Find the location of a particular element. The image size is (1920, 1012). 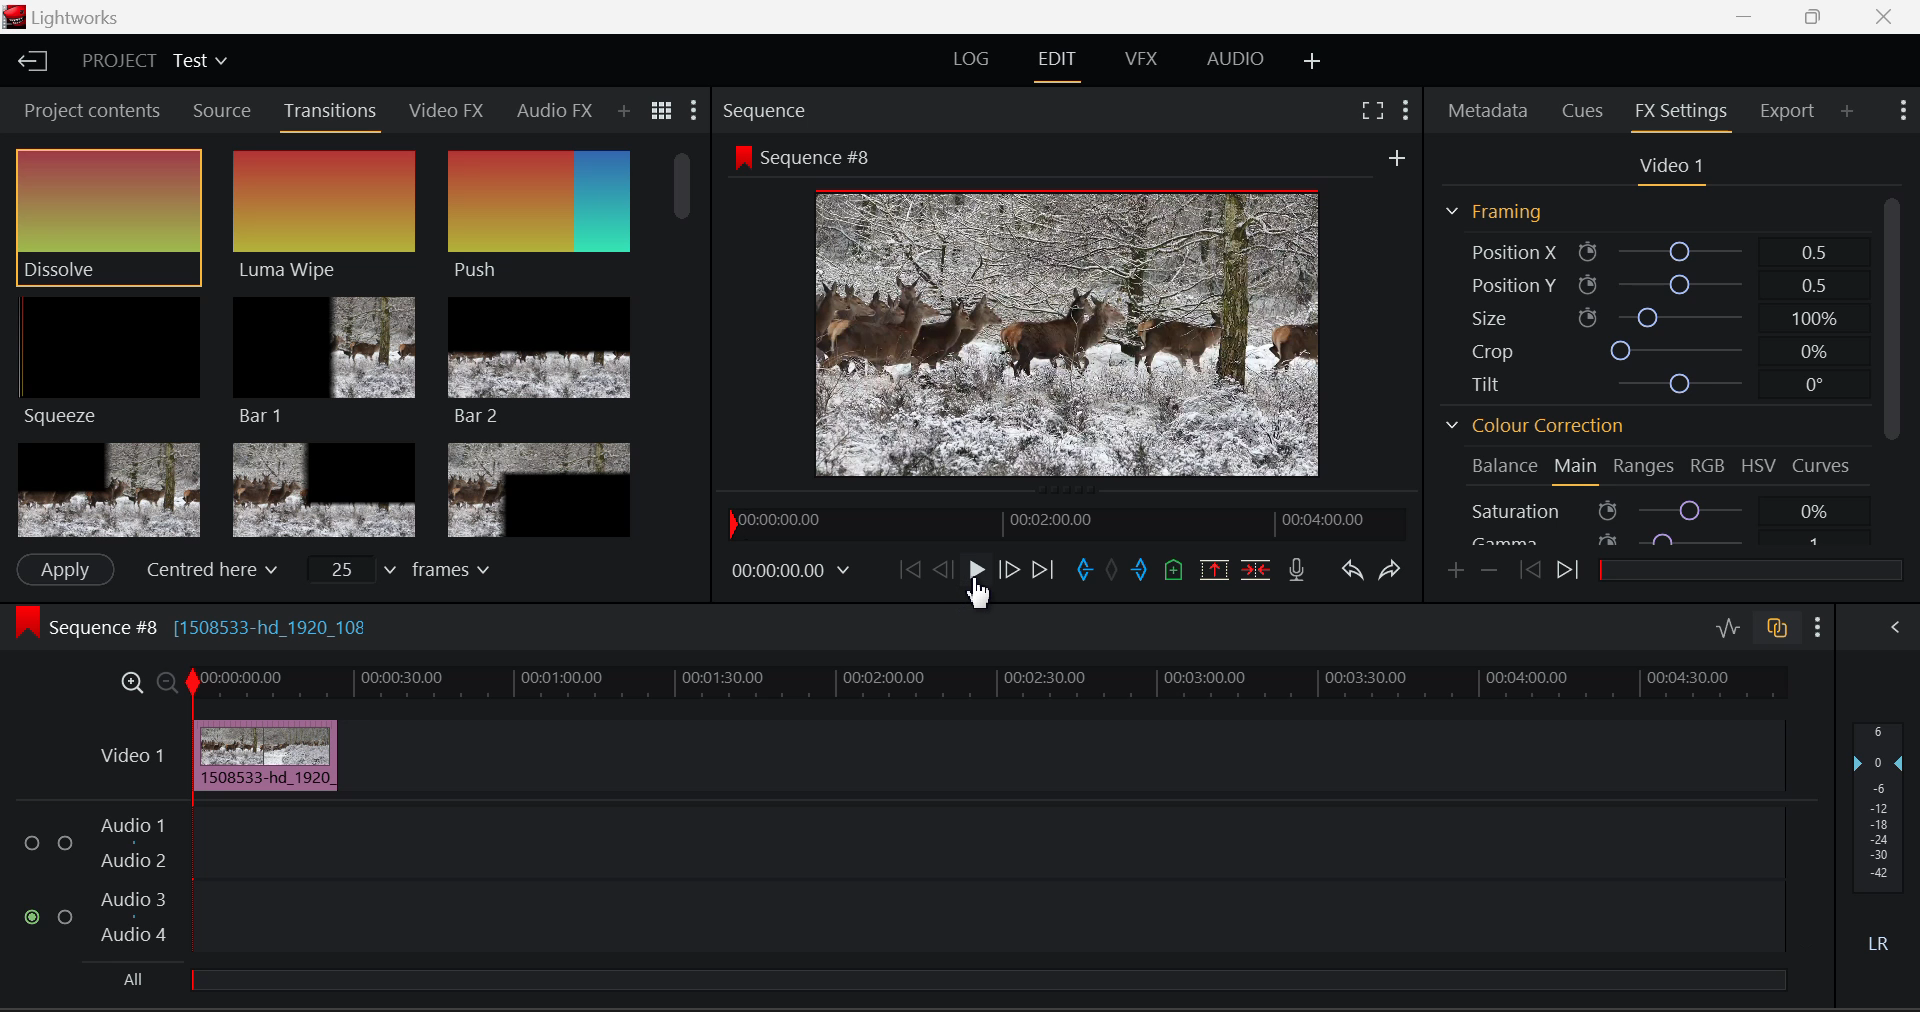

Balance is located at coordinates (1499, 466).